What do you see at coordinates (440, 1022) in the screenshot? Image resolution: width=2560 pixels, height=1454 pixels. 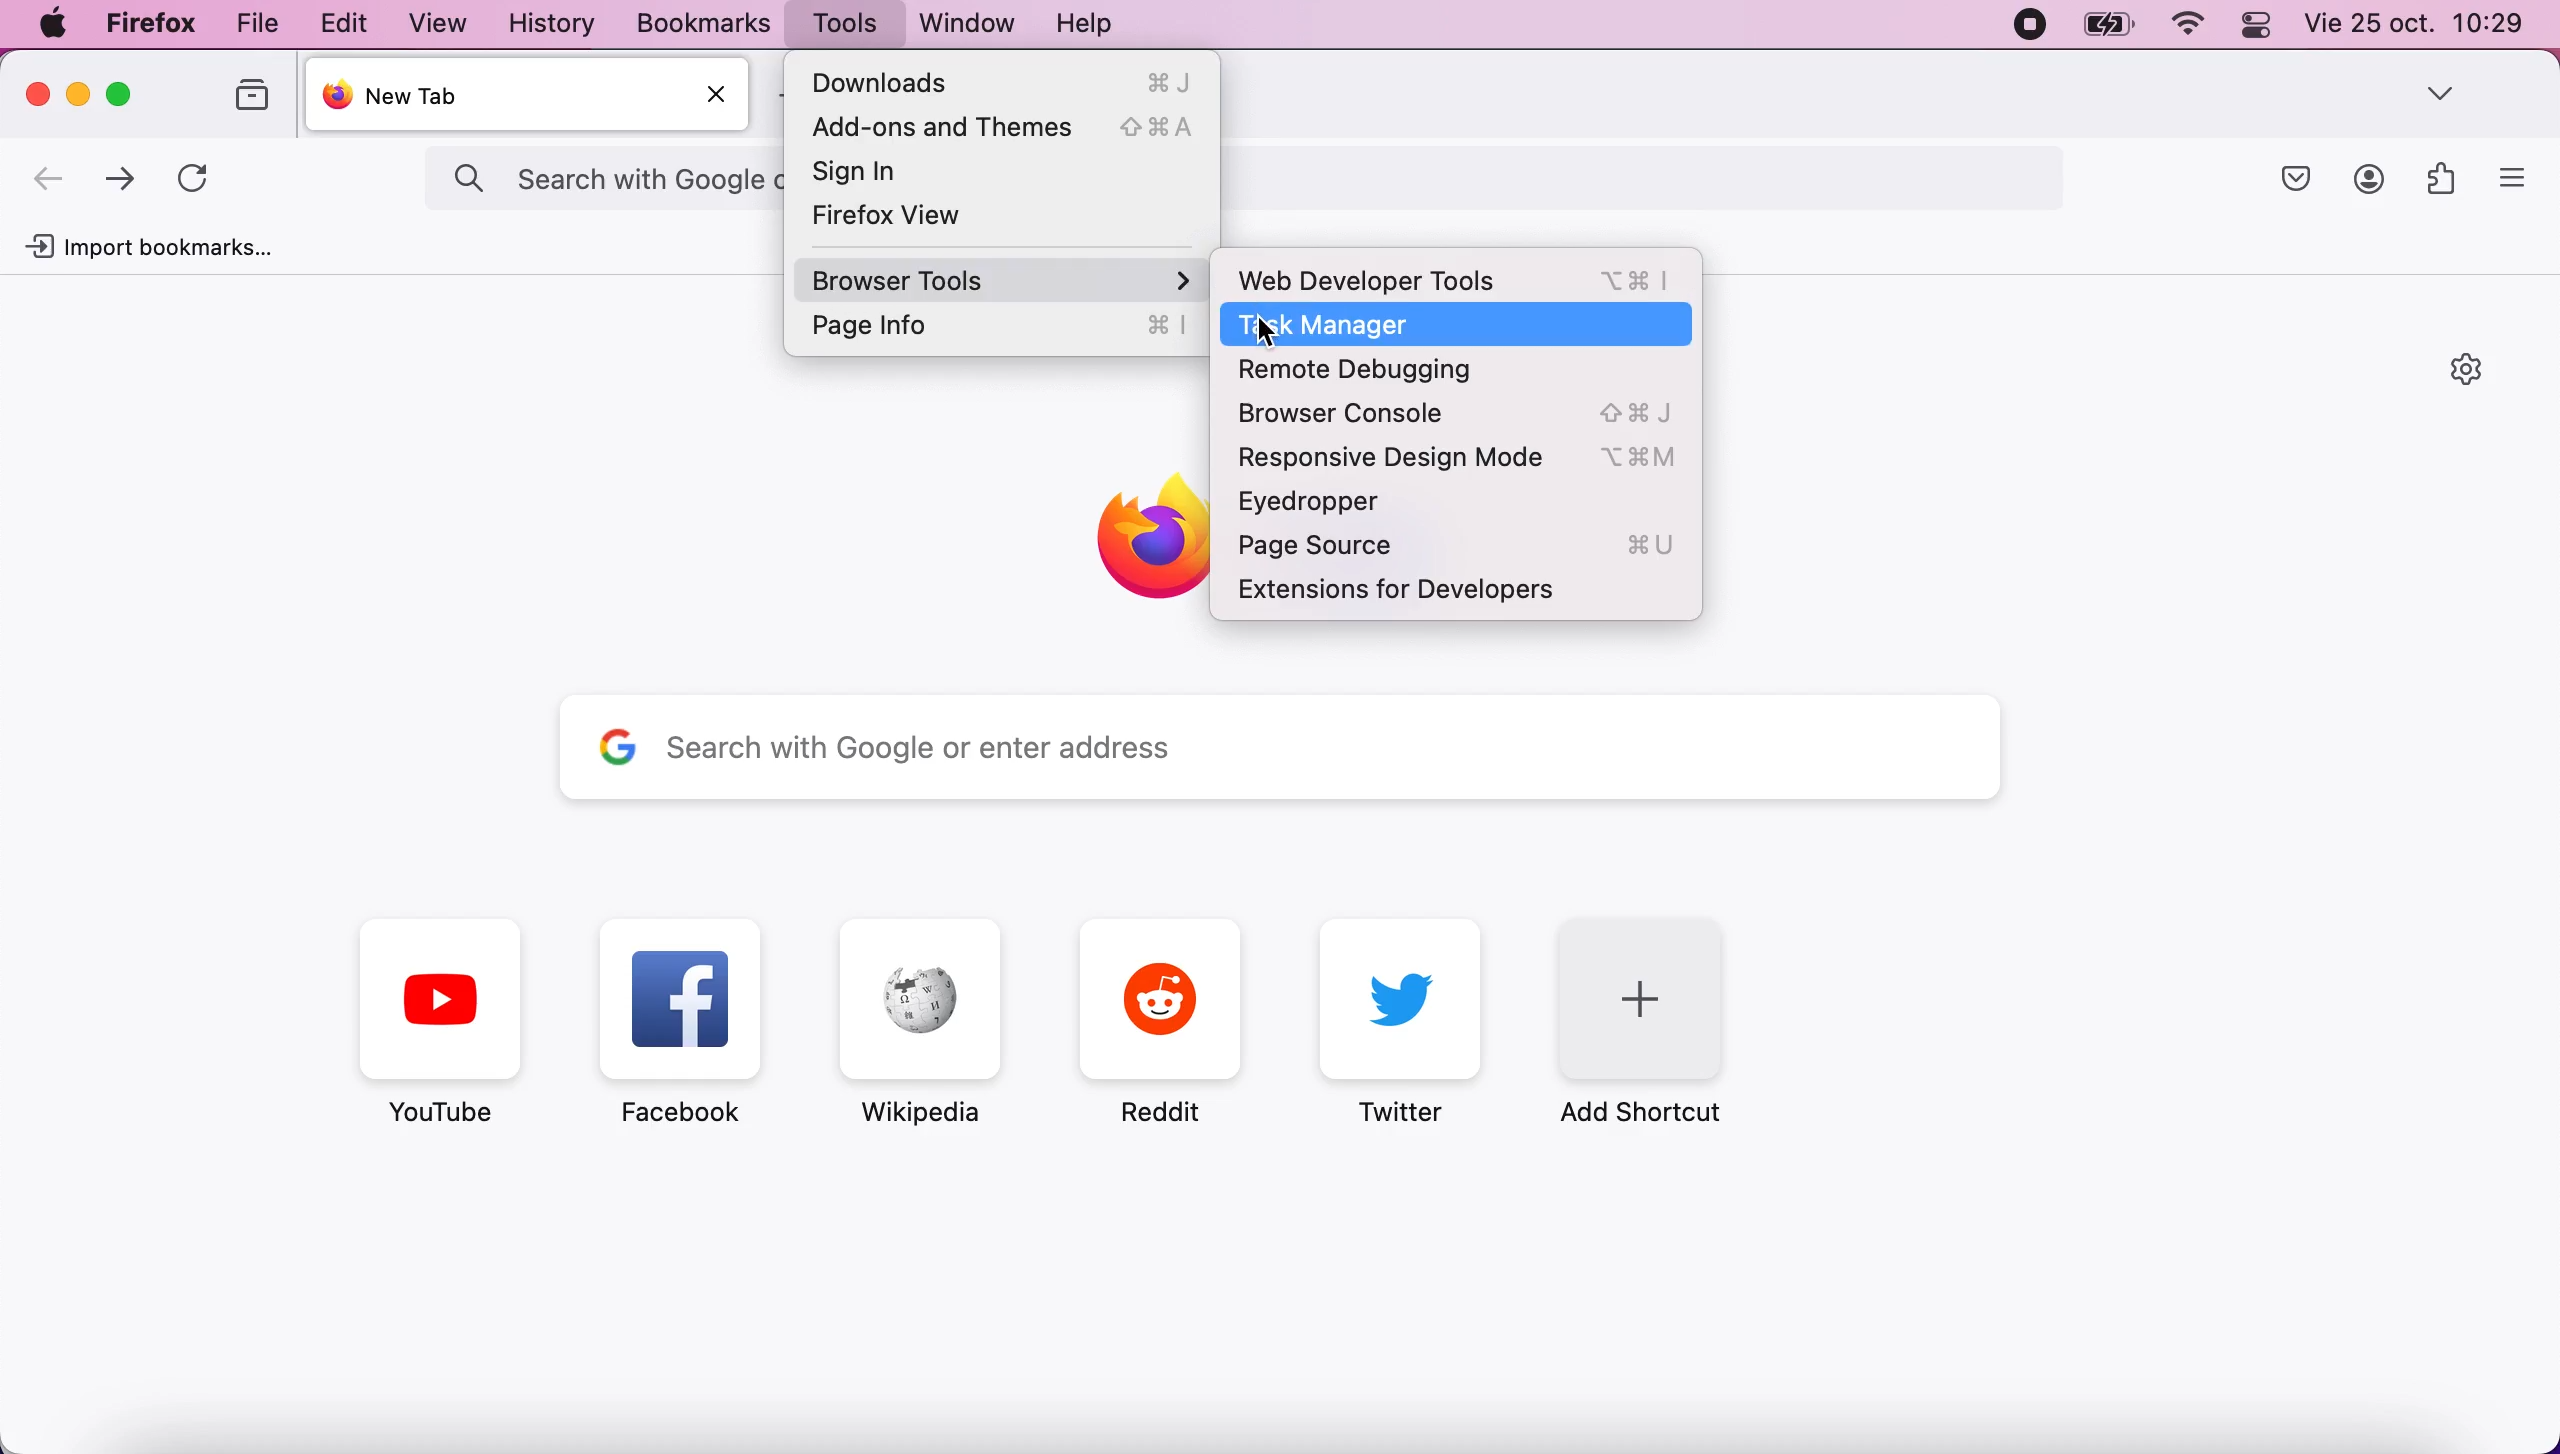 I see `Youtube` at bounding box center [440, 1022].